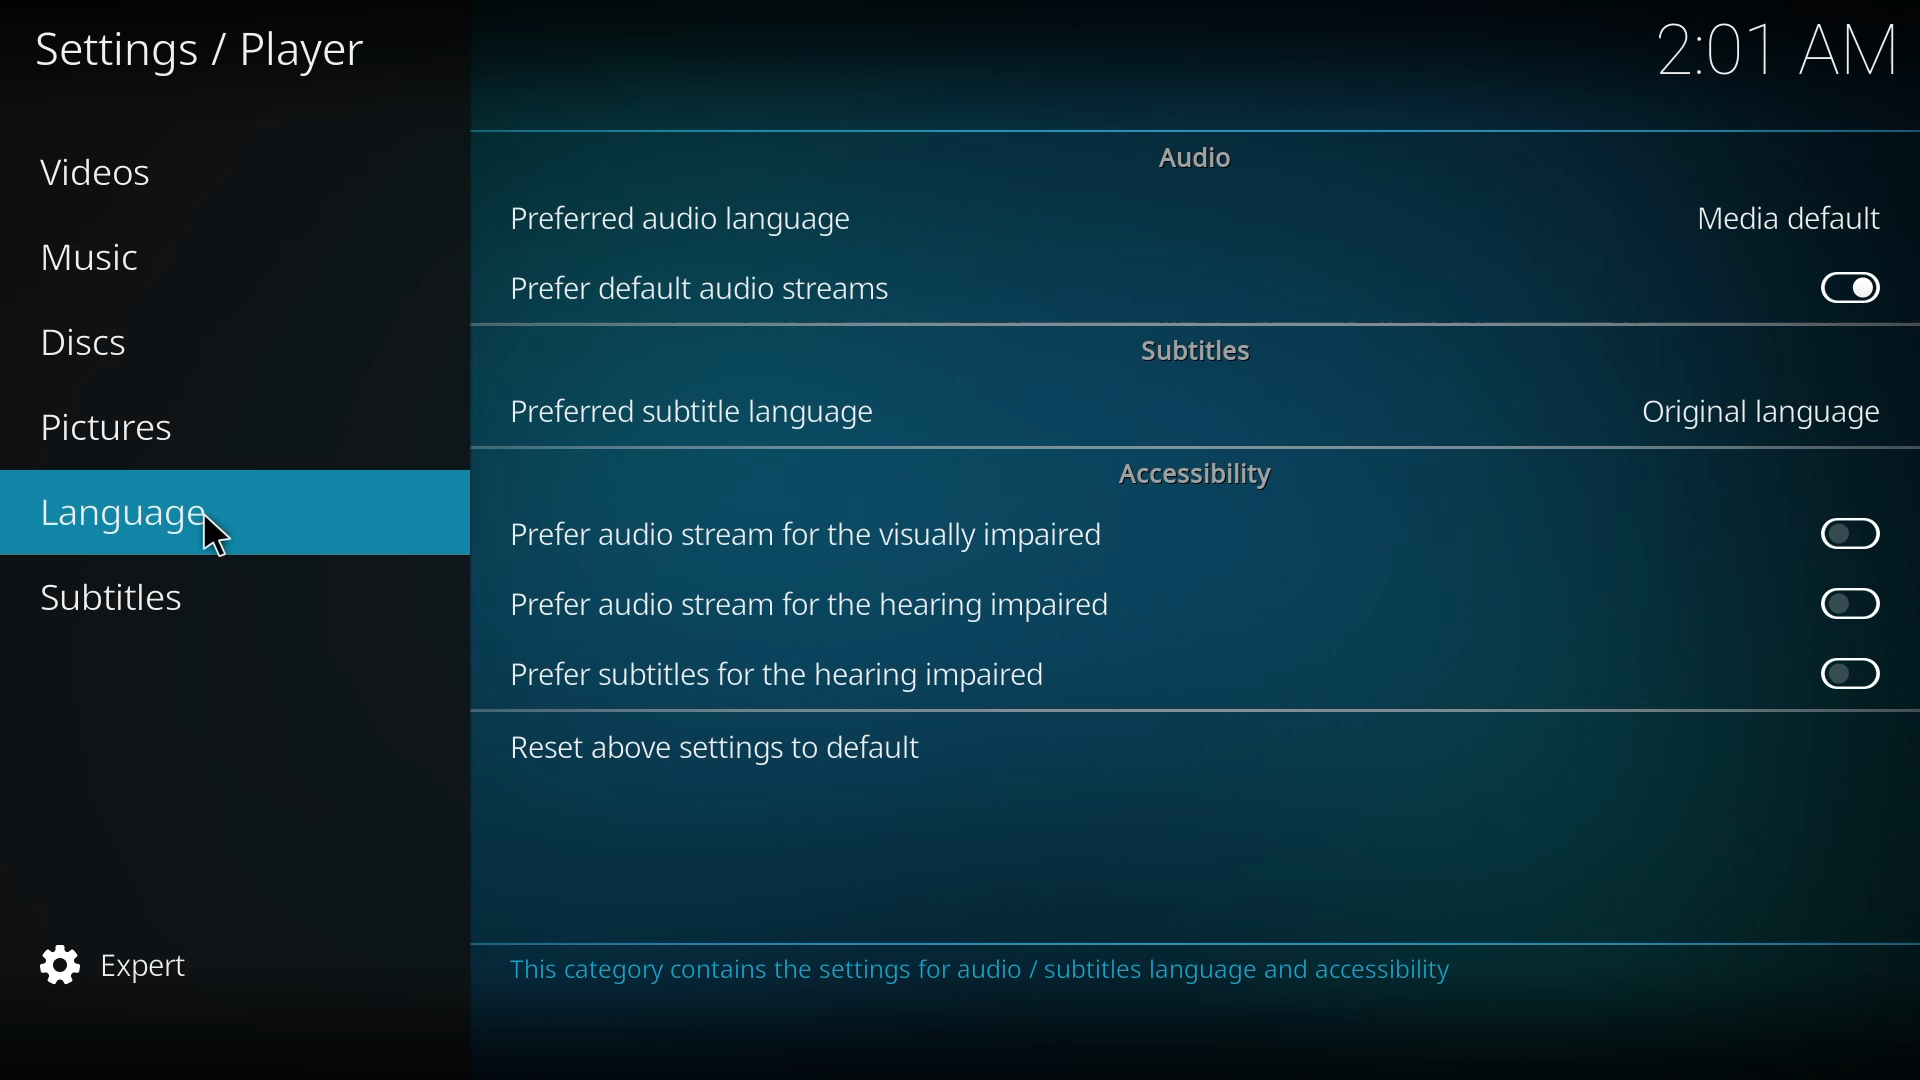 This screenshot has width=1920, height=1080. Describe the element at coordinates (1850, 288) in the screenshot. I see `enabled` at that location.